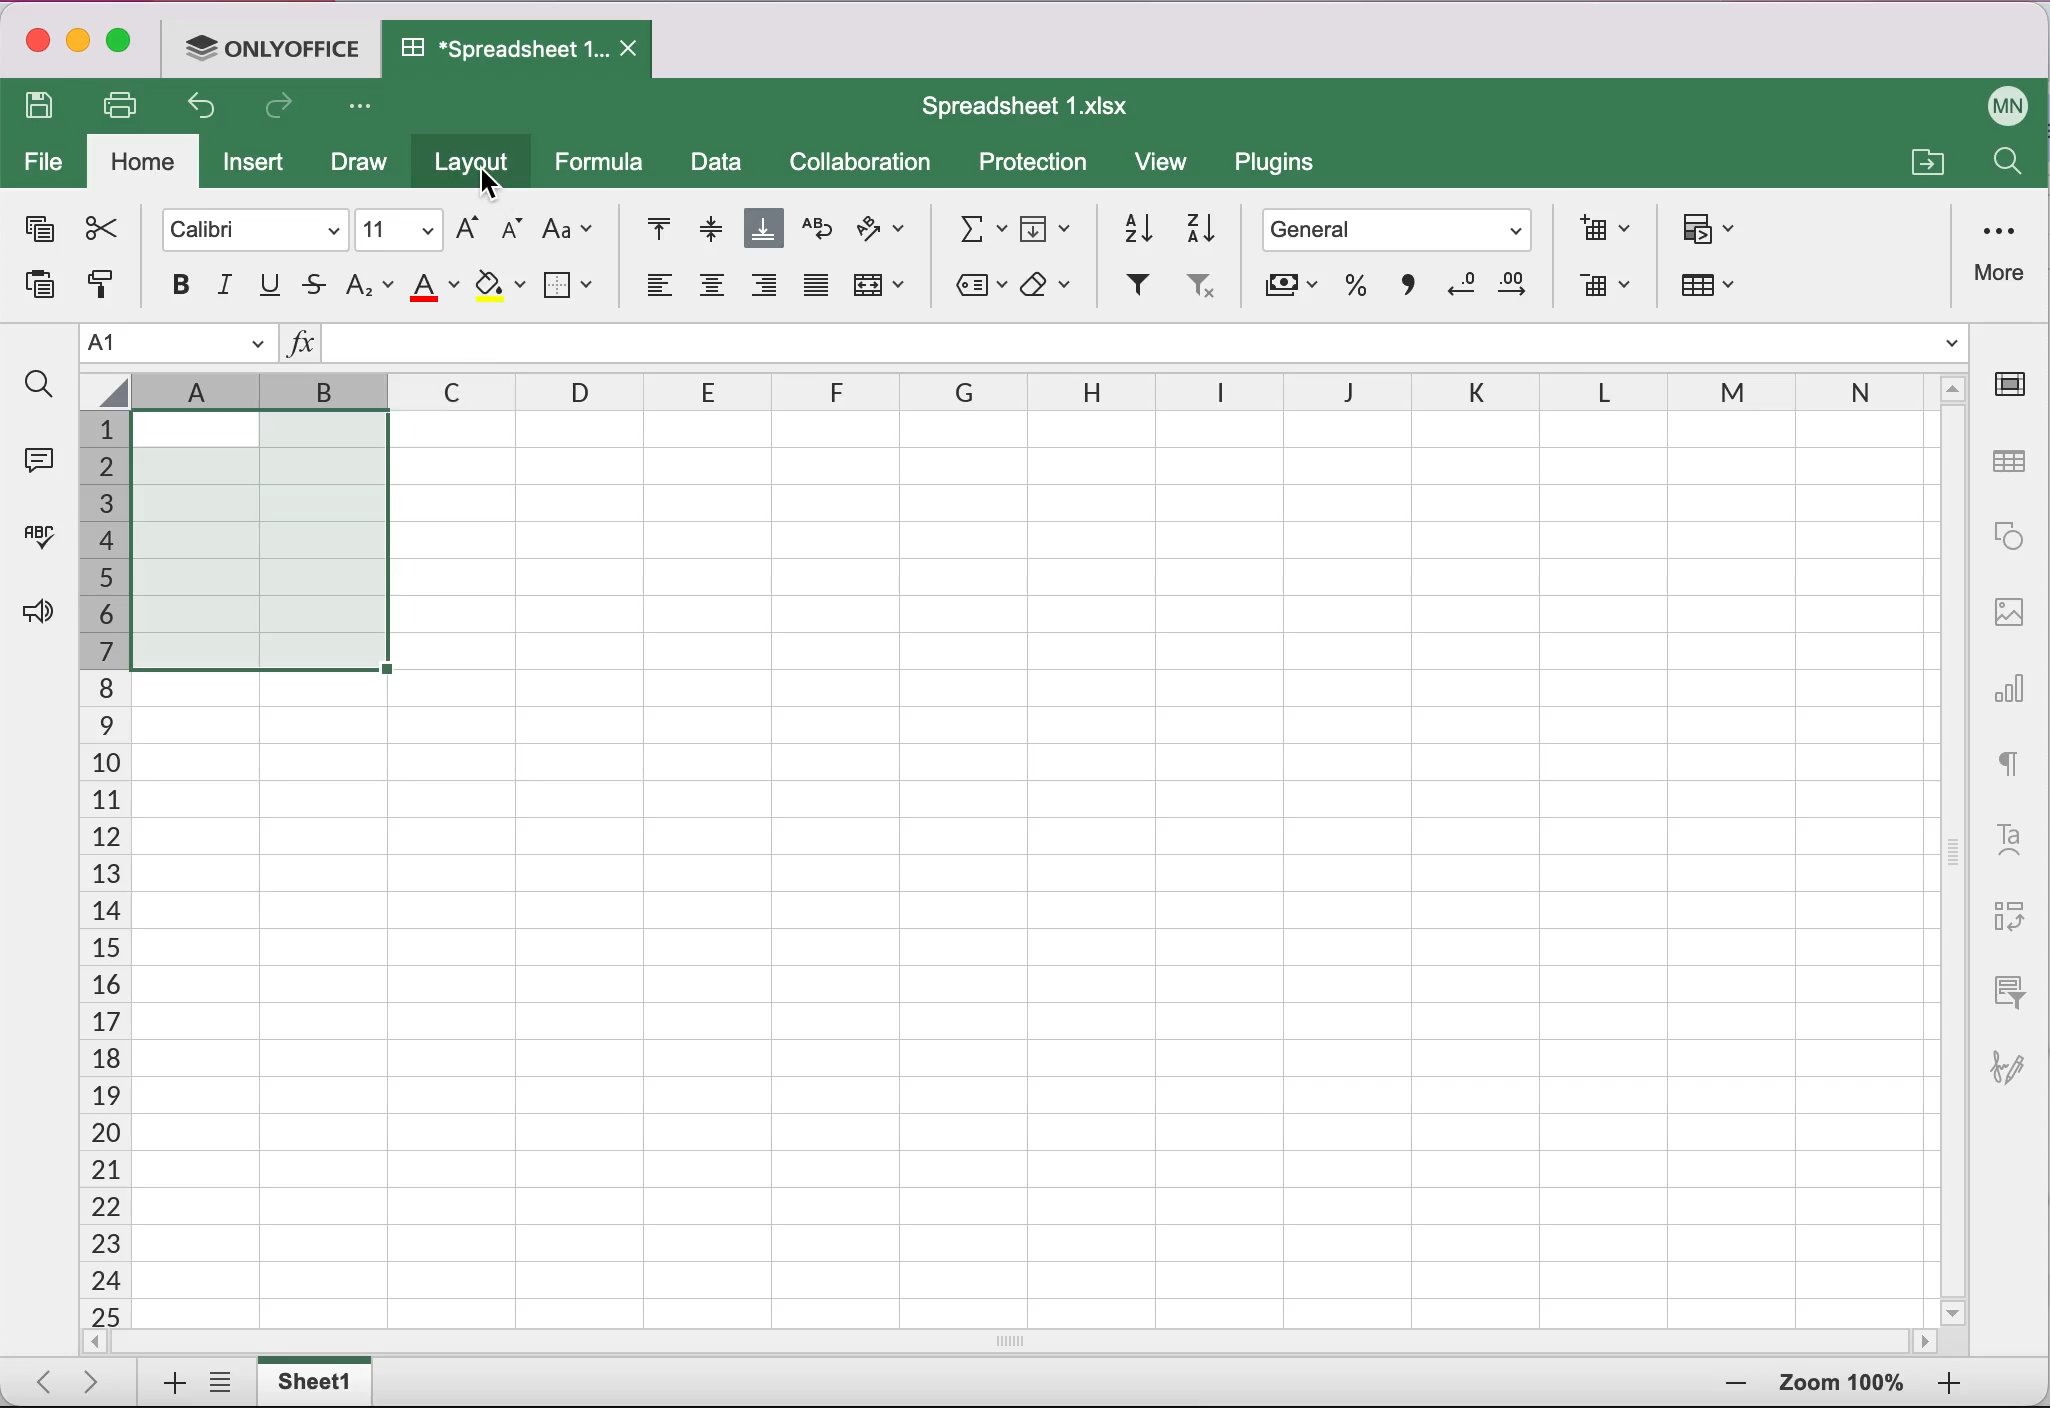  What do you see at coordinates (571, 284) in the screenshot?
I see `borders` at bounding box center [571, 284].